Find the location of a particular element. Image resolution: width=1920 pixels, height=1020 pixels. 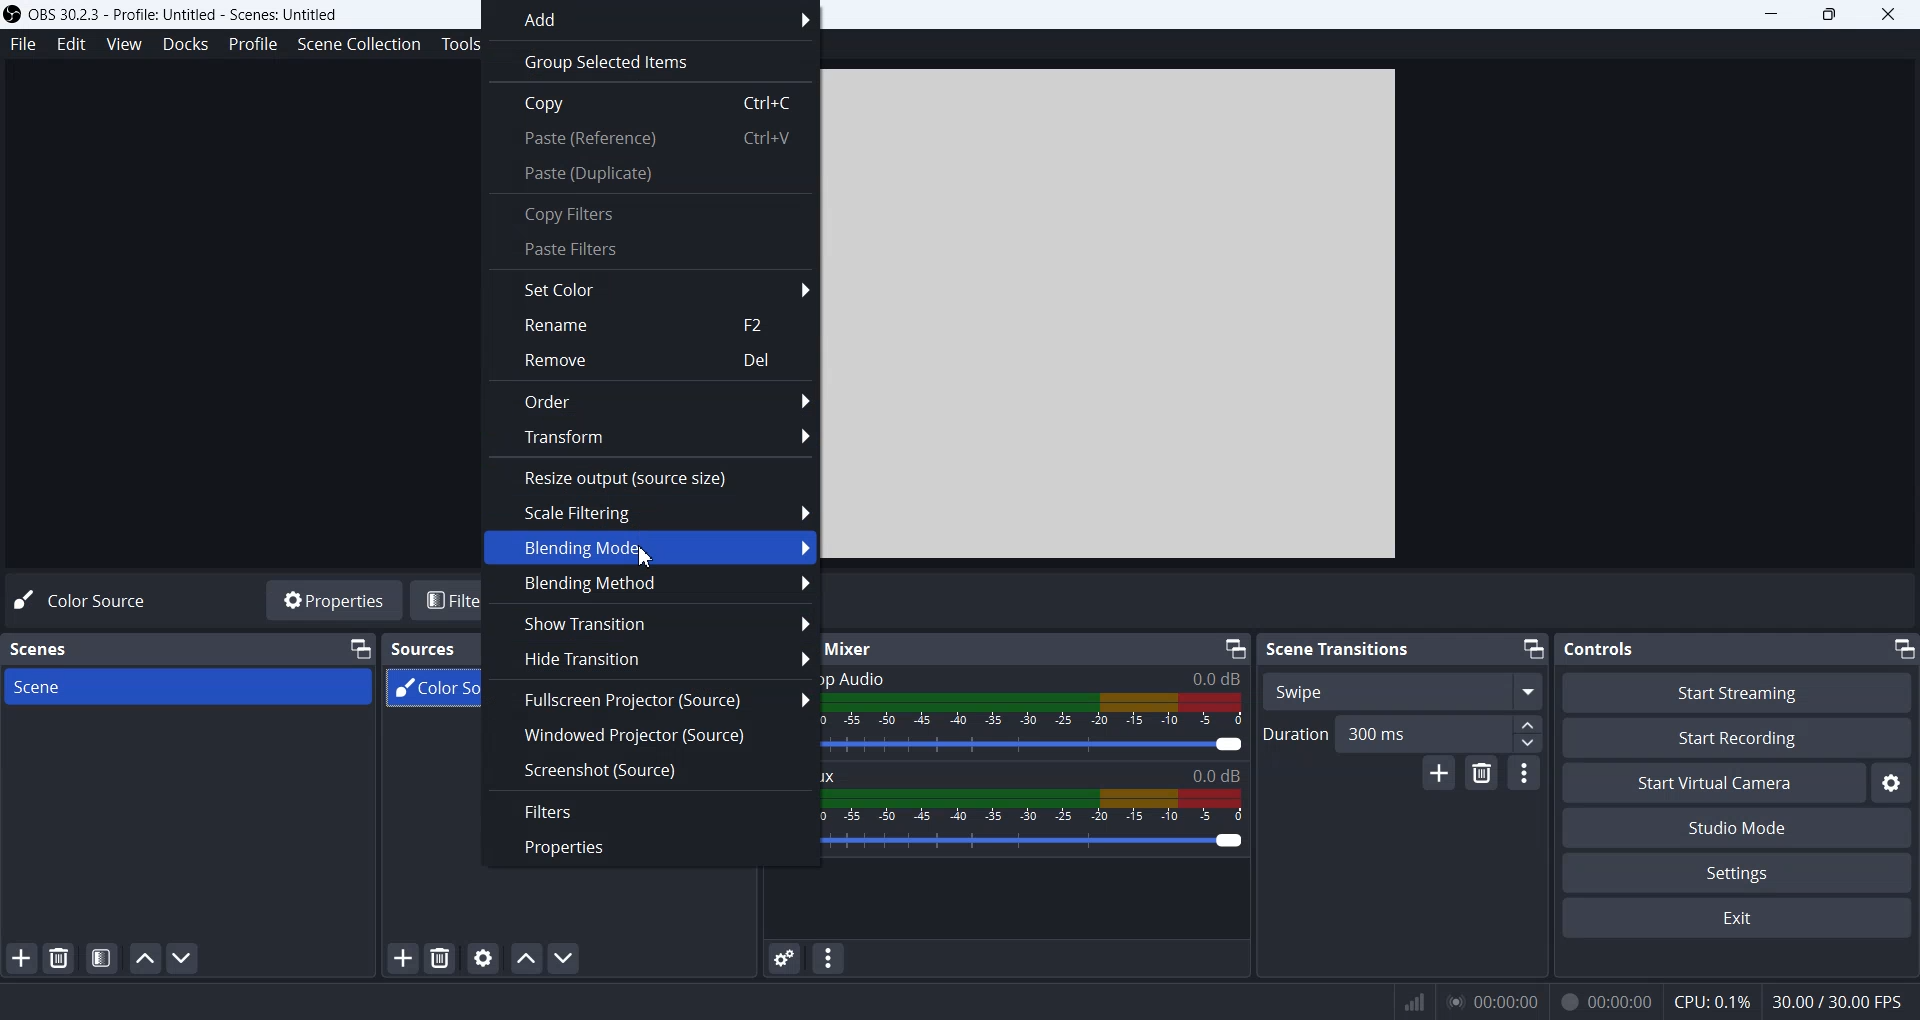

Add Source is located at coordinates (403, 960).